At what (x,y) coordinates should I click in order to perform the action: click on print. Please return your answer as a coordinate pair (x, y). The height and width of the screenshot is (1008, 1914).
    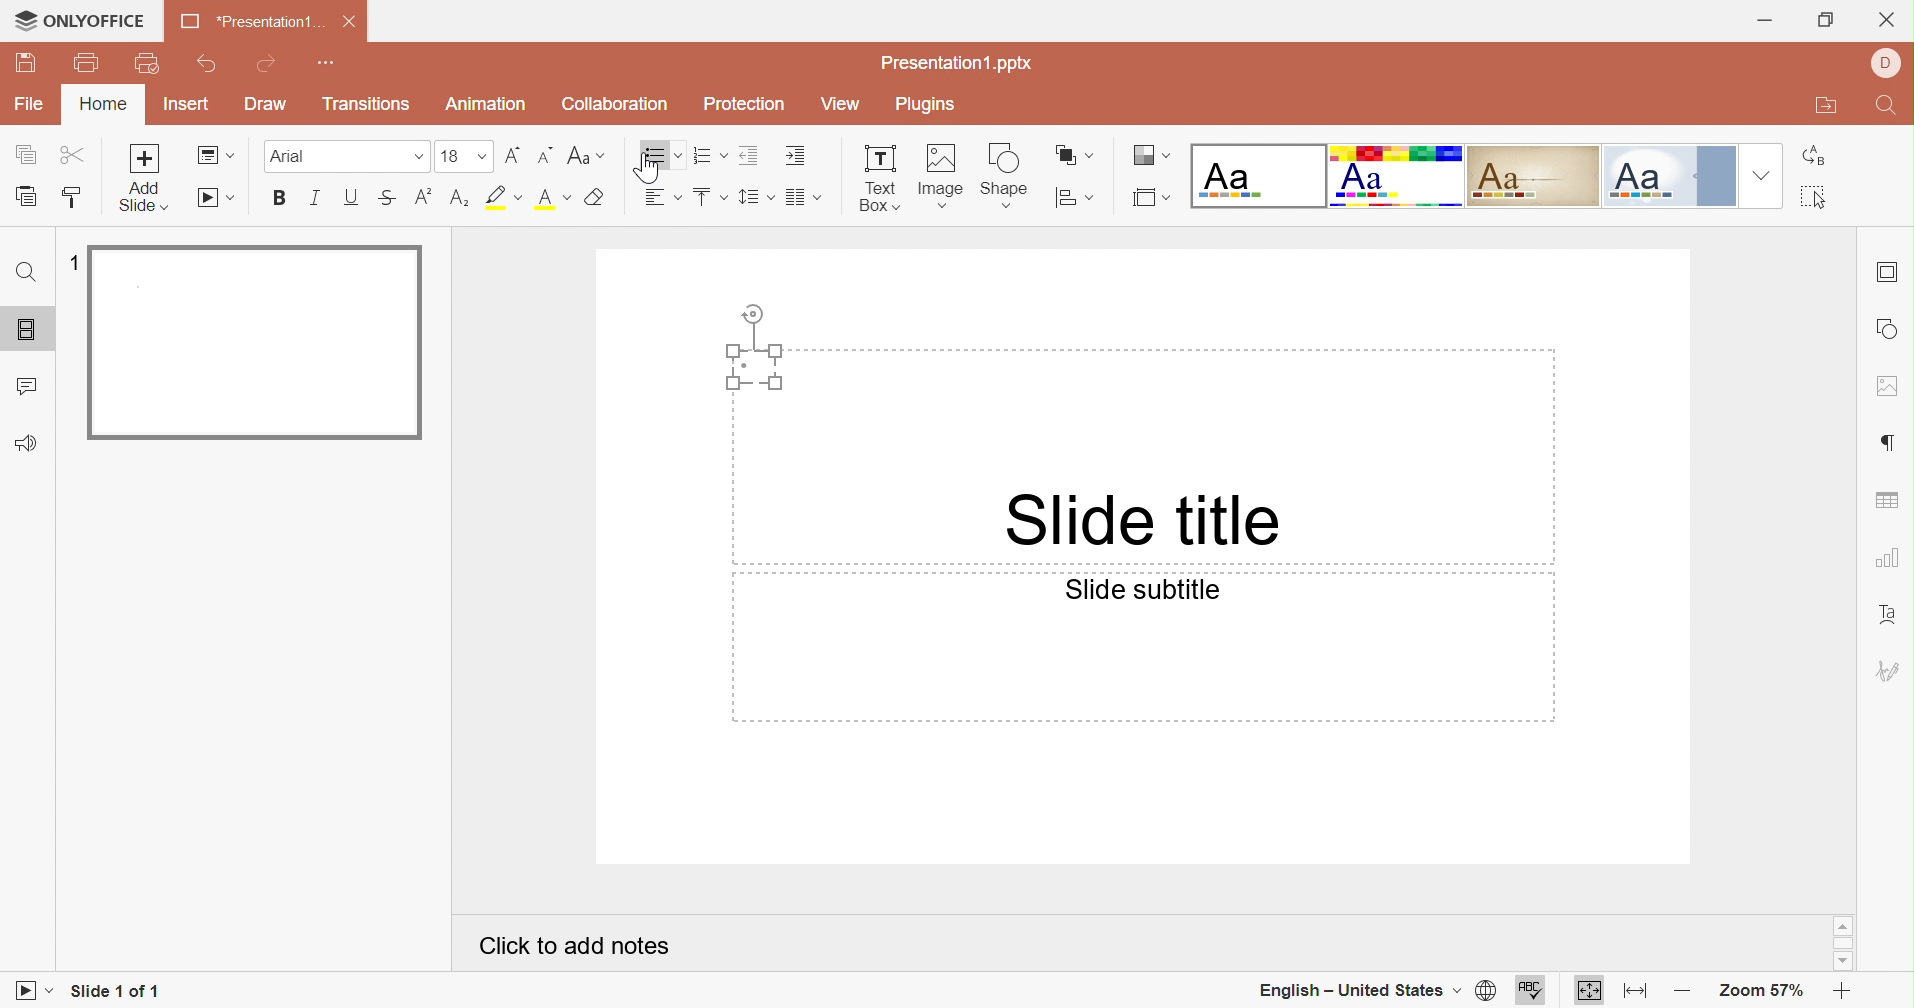
    Looking at the image, I should click on (87, 64).